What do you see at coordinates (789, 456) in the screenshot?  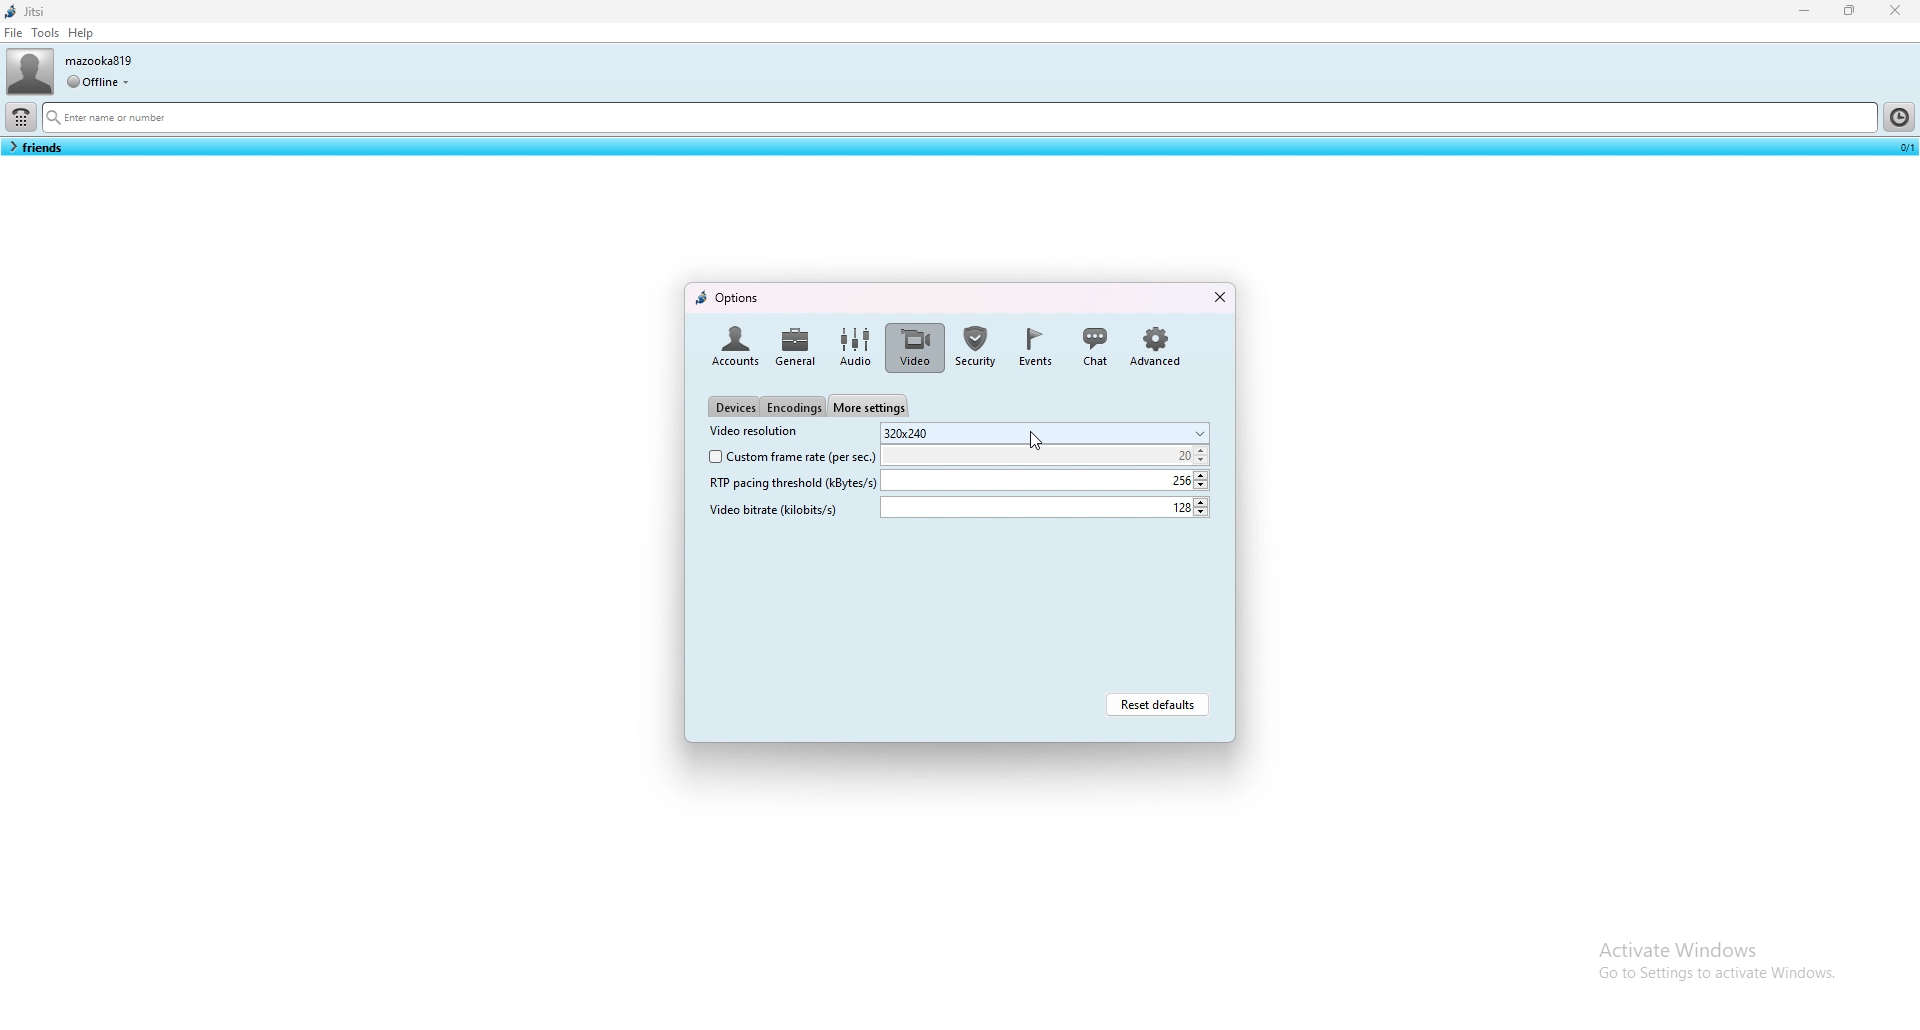 I see `custom frame rate` at bounding box center [789, 456].